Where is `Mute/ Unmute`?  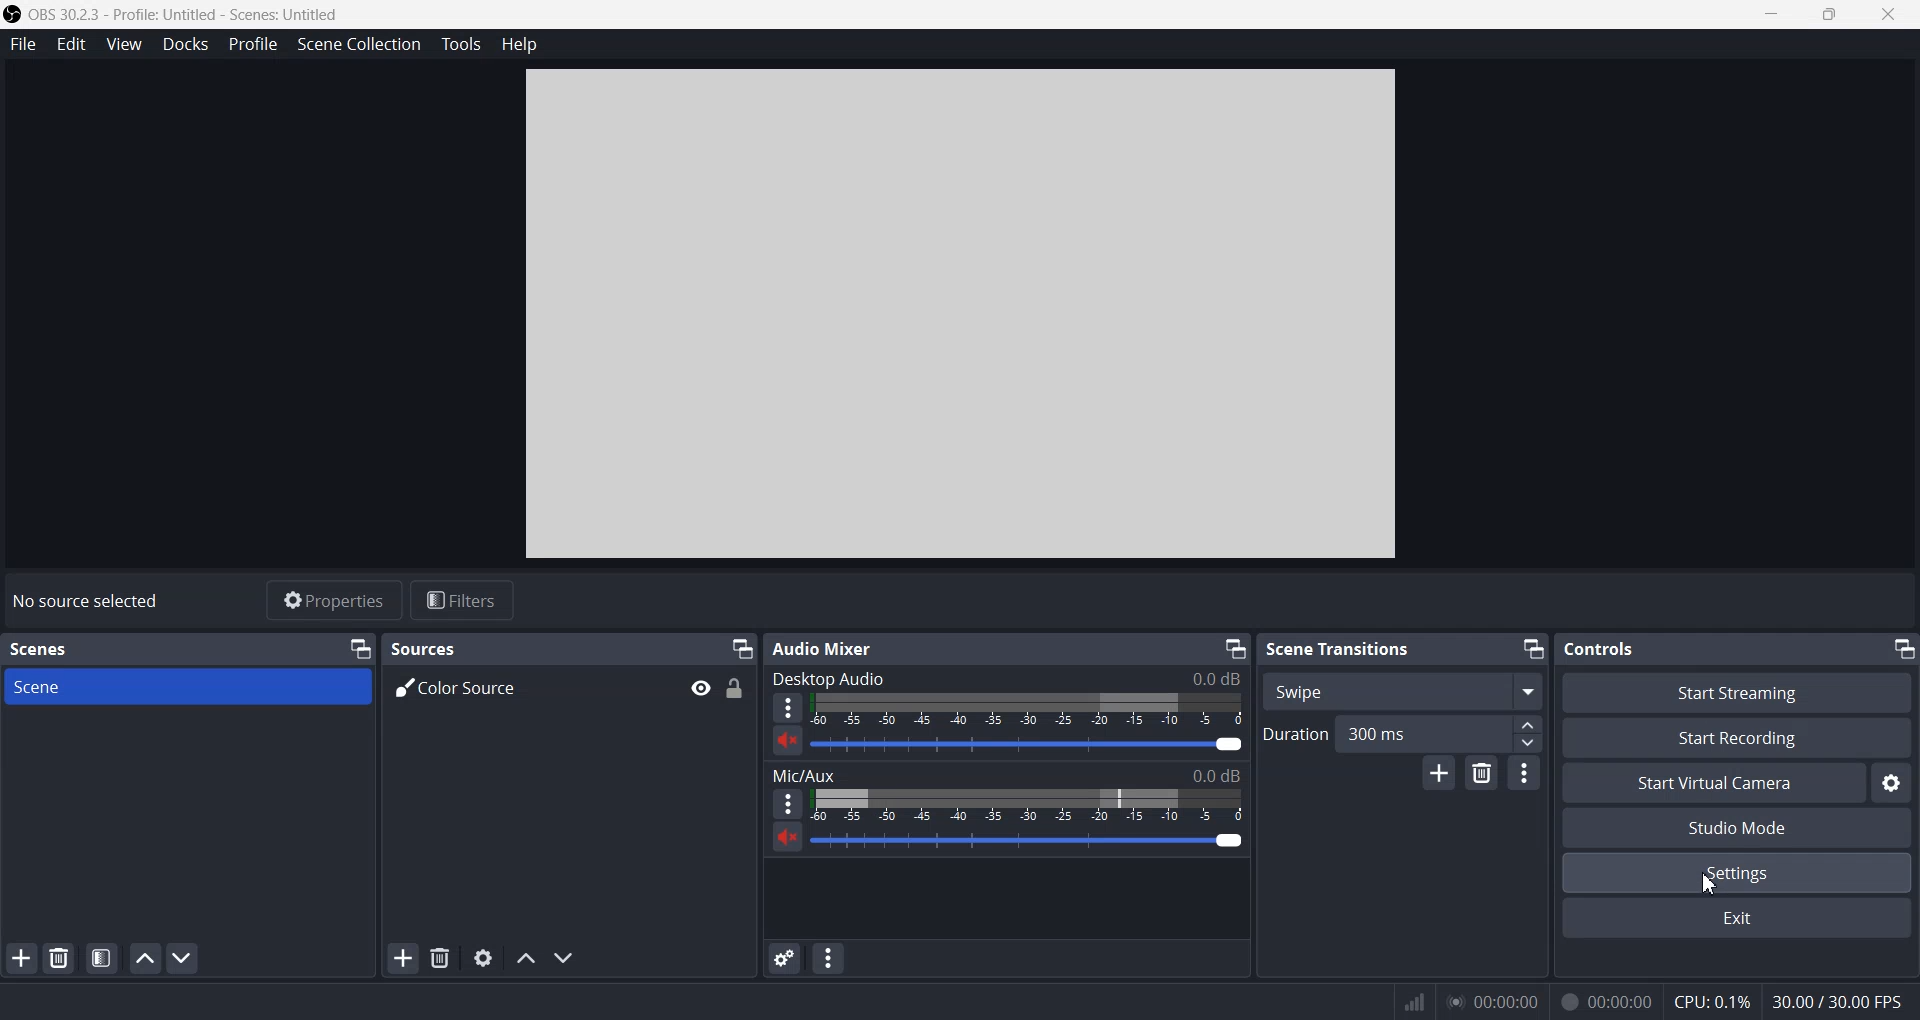
Mute/ Unmute is located at coordinates (787, 836).